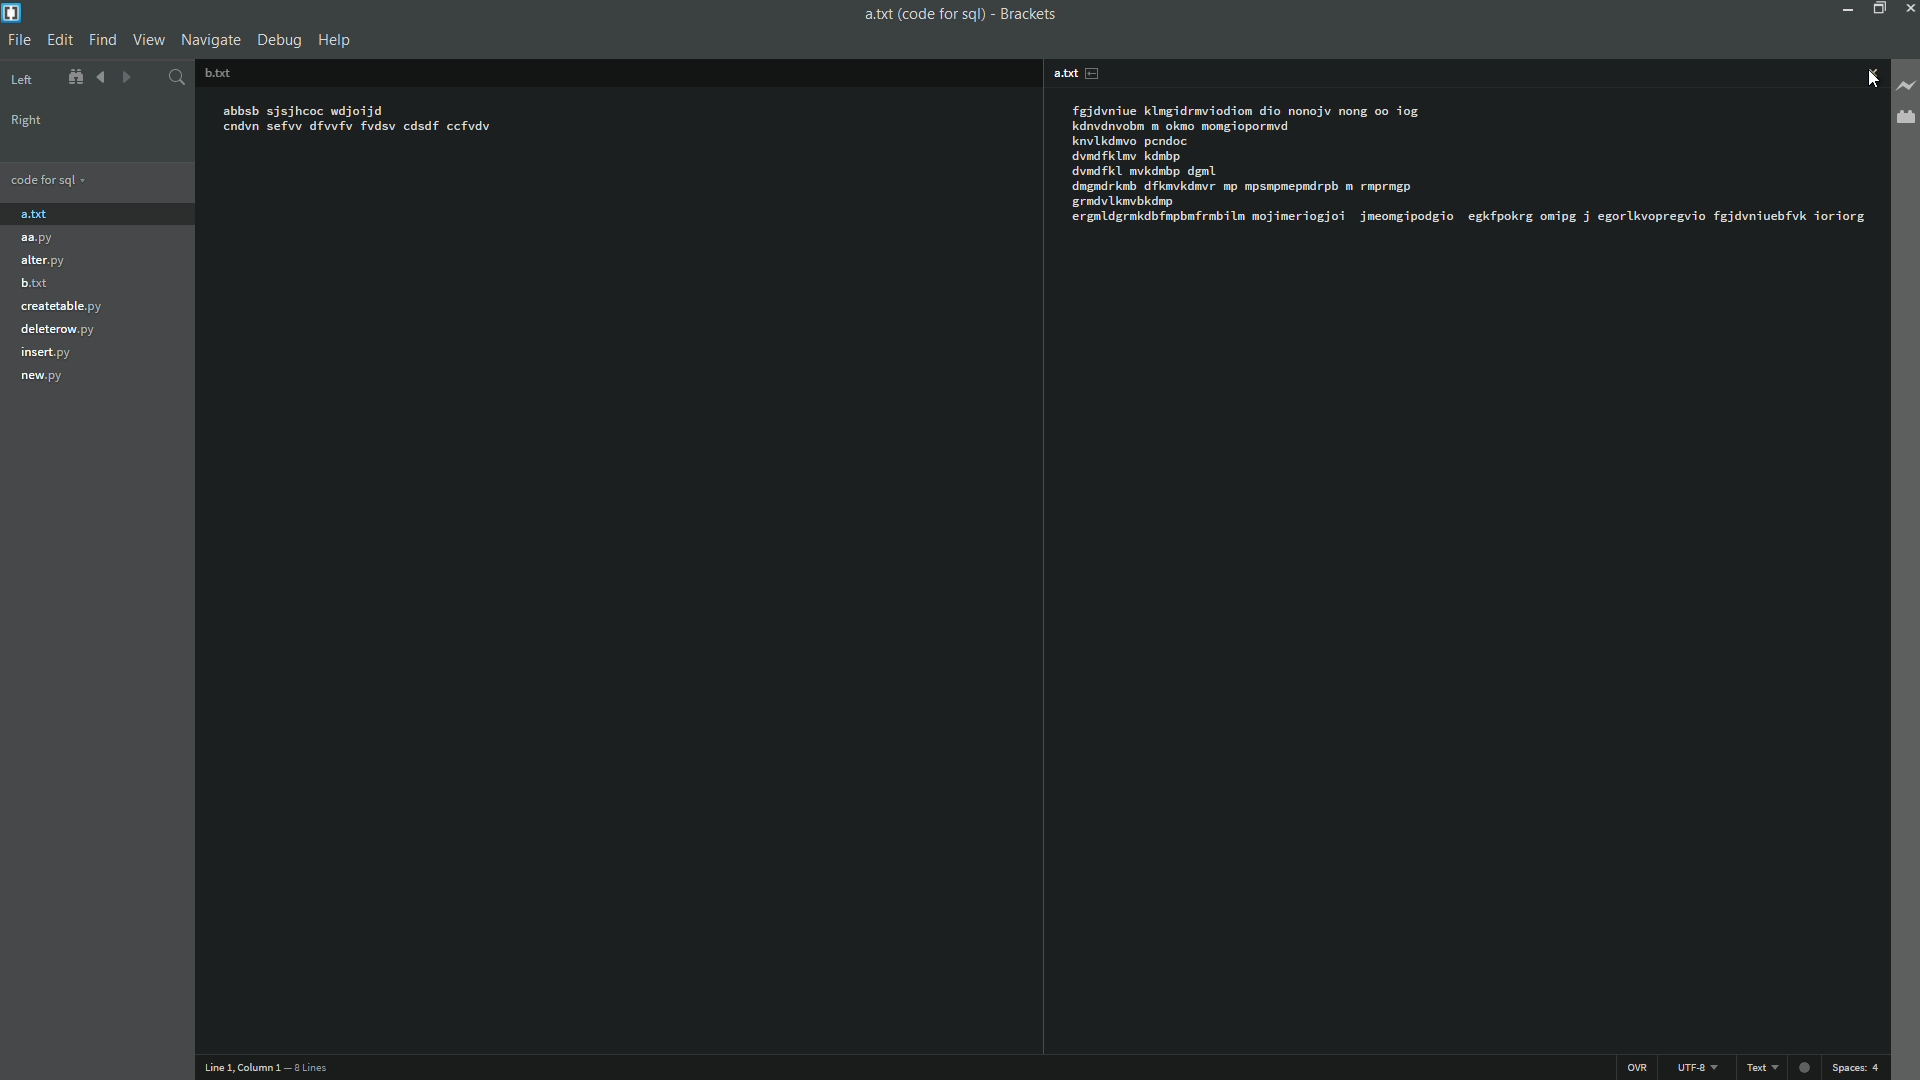 This screenshot has height=1080, width=1920. I want to click on view , so click(147, 41).